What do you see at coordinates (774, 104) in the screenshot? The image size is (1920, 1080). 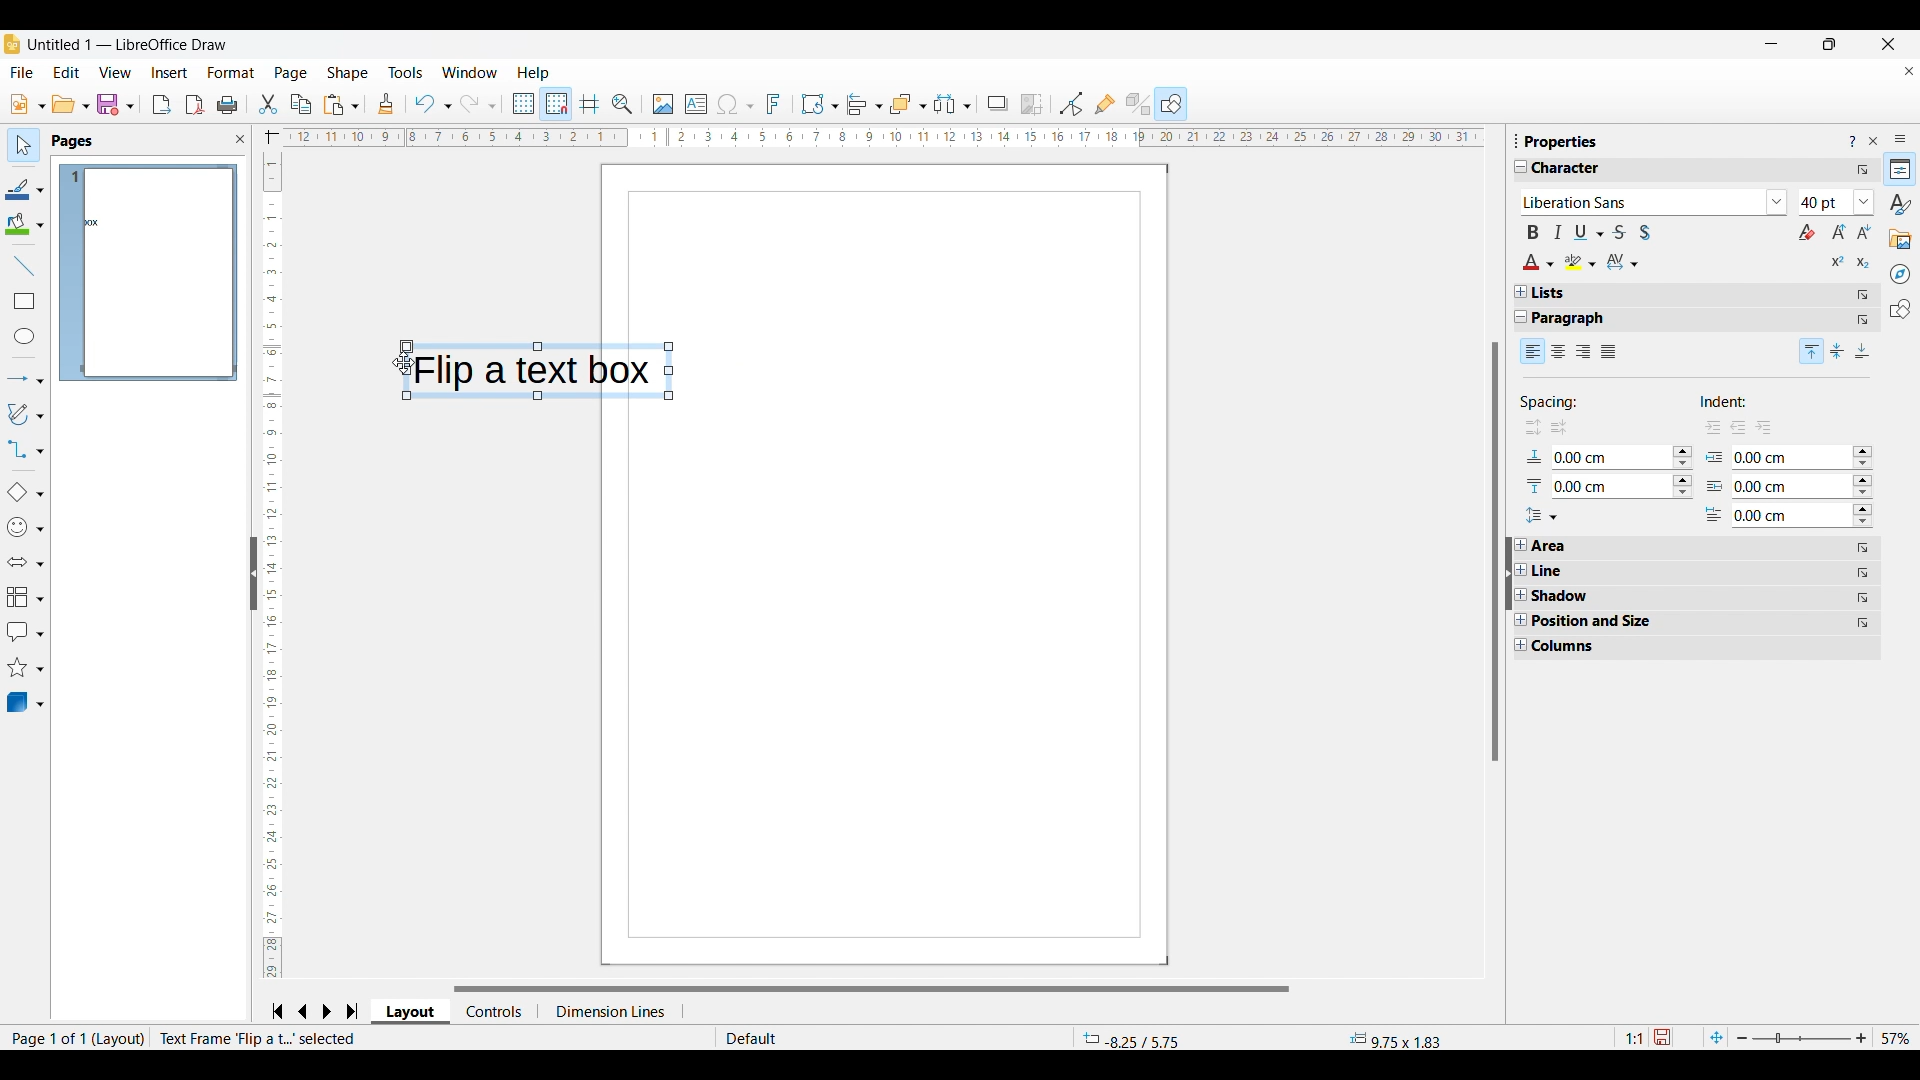 I see `Insert fontwork text` at bounding box center [774, 104].